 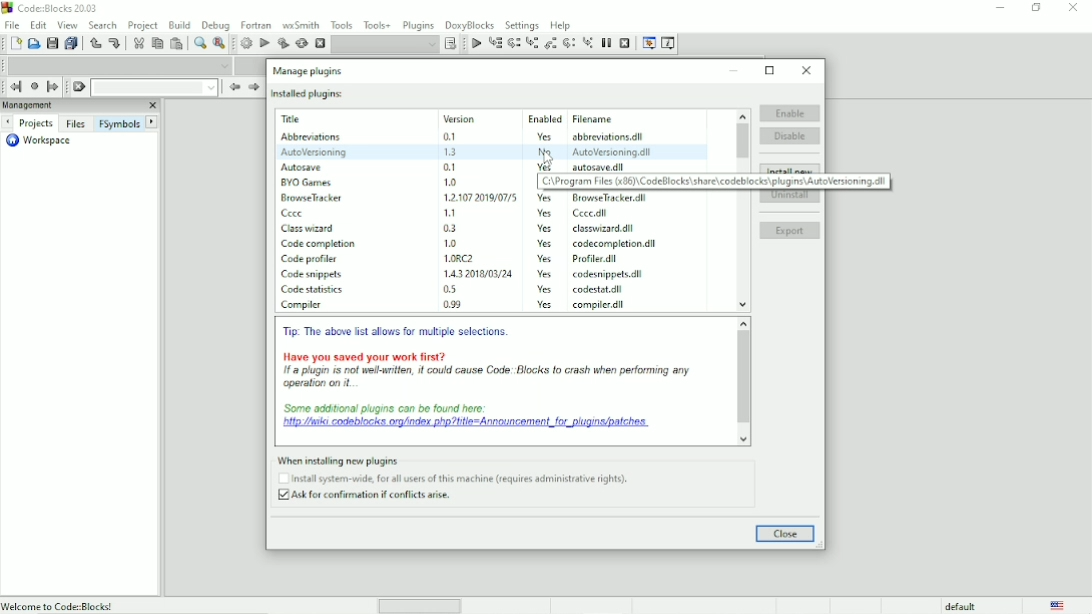 I want to click on Fortran, so click(x=255, y=25).